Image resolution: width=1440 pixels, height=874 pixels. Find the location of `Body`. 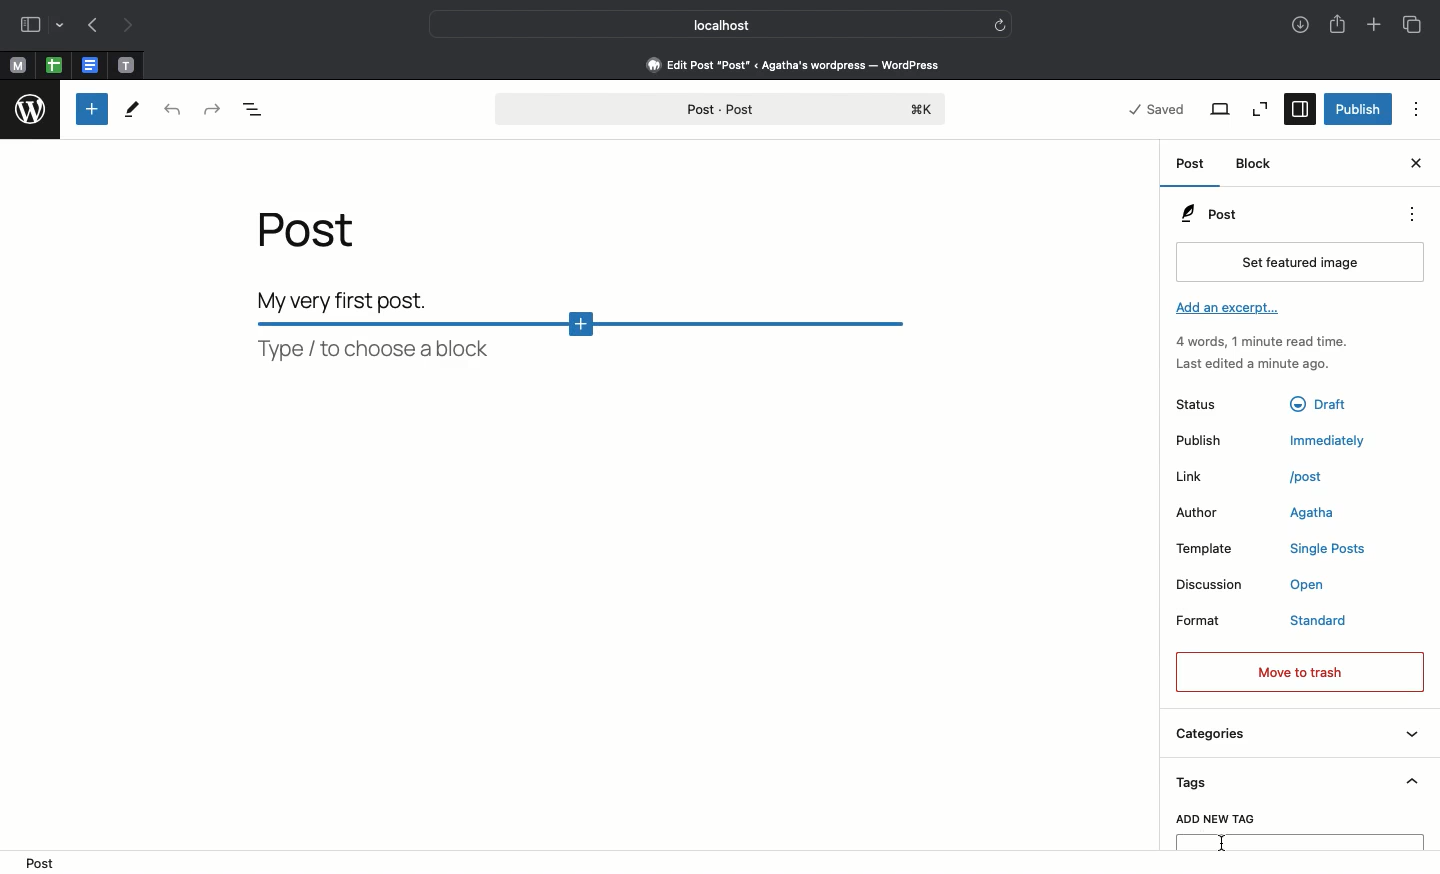

Body is located at coordinates (367, 298).